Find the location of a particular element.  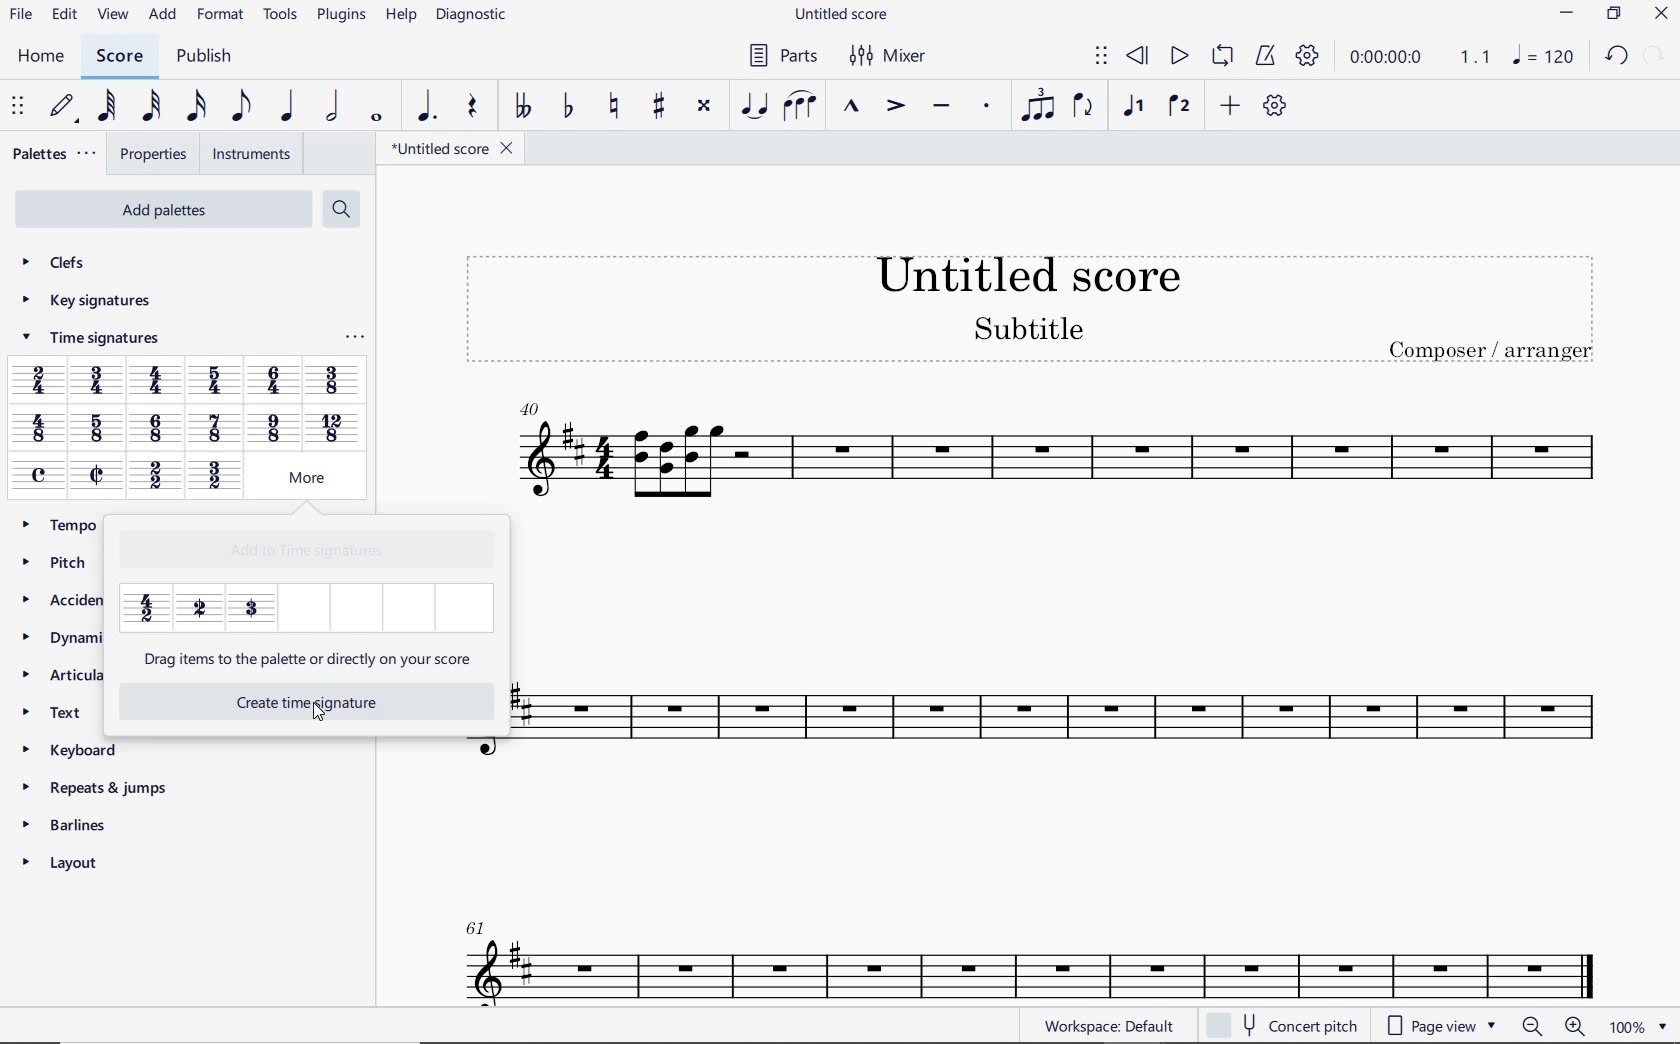

UNDO is located at coordinates (1614, 54).